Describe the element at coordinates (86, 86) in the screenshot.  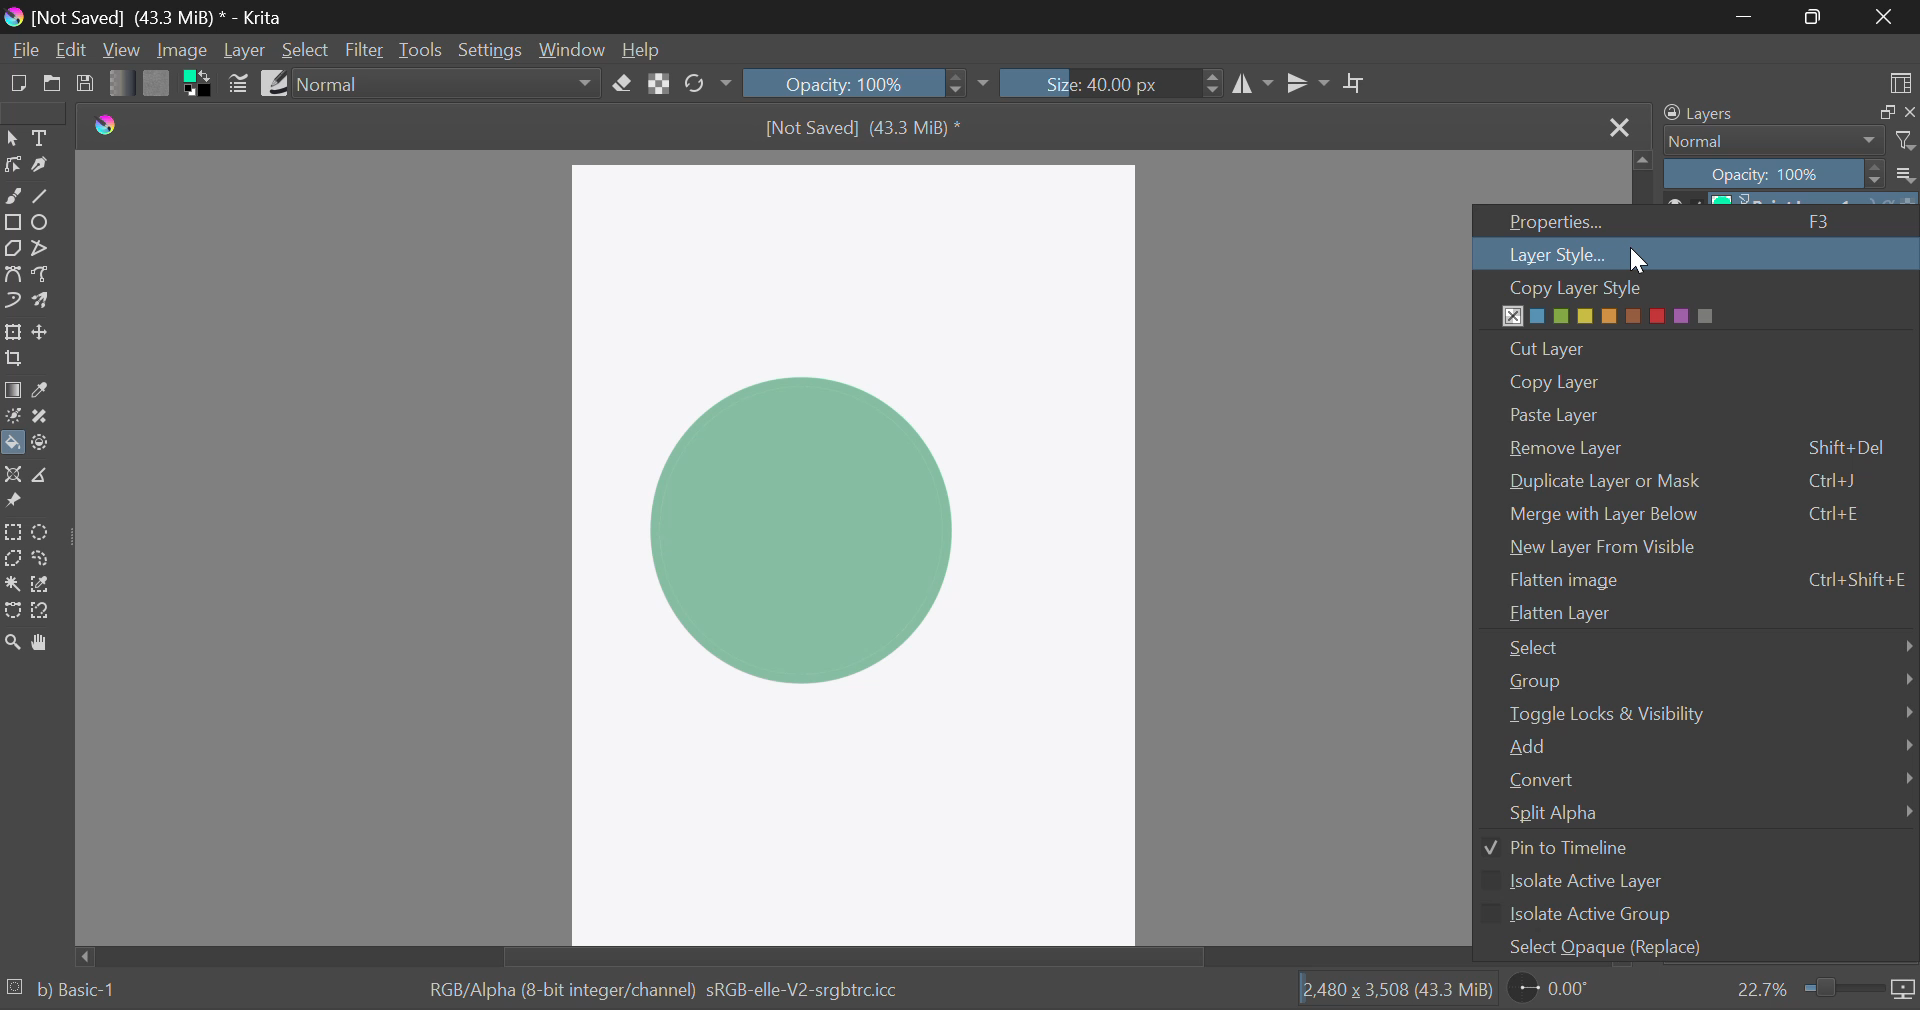
I see `Save` at that location.